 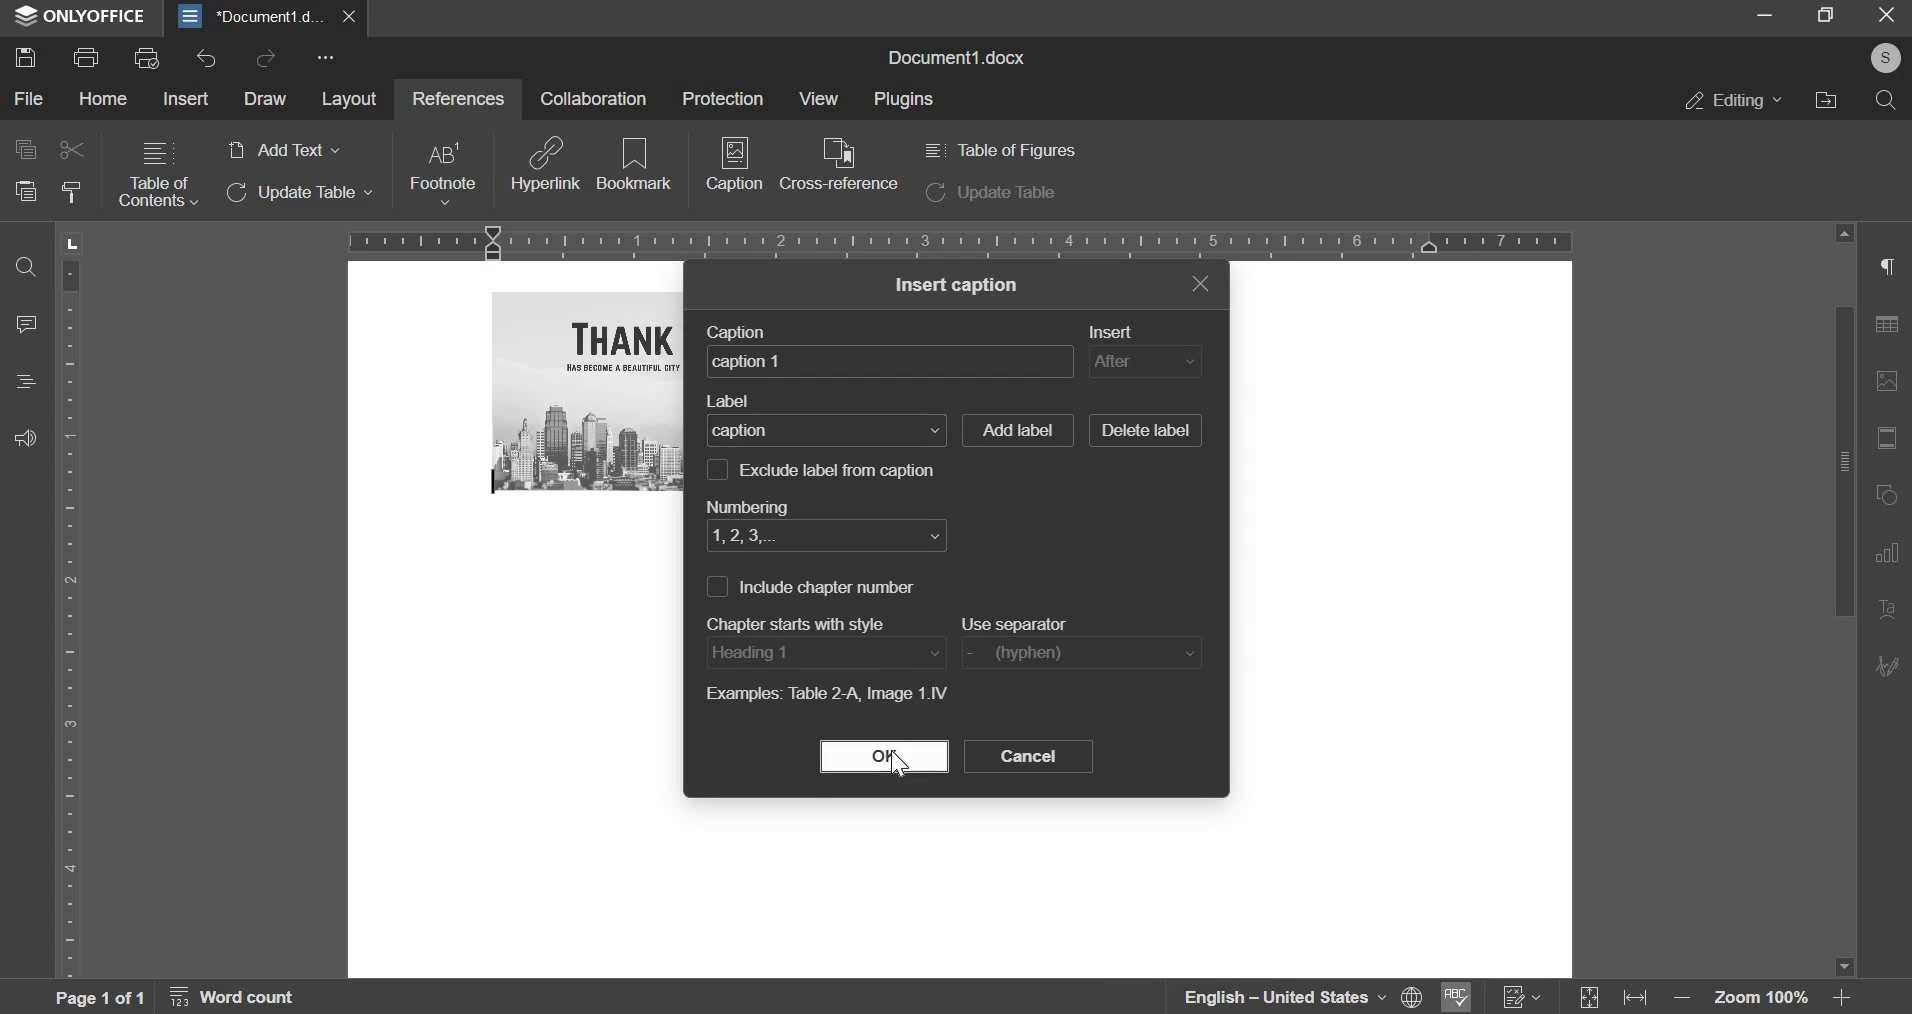 I want to click on profile, so click(x=1881, y=59).